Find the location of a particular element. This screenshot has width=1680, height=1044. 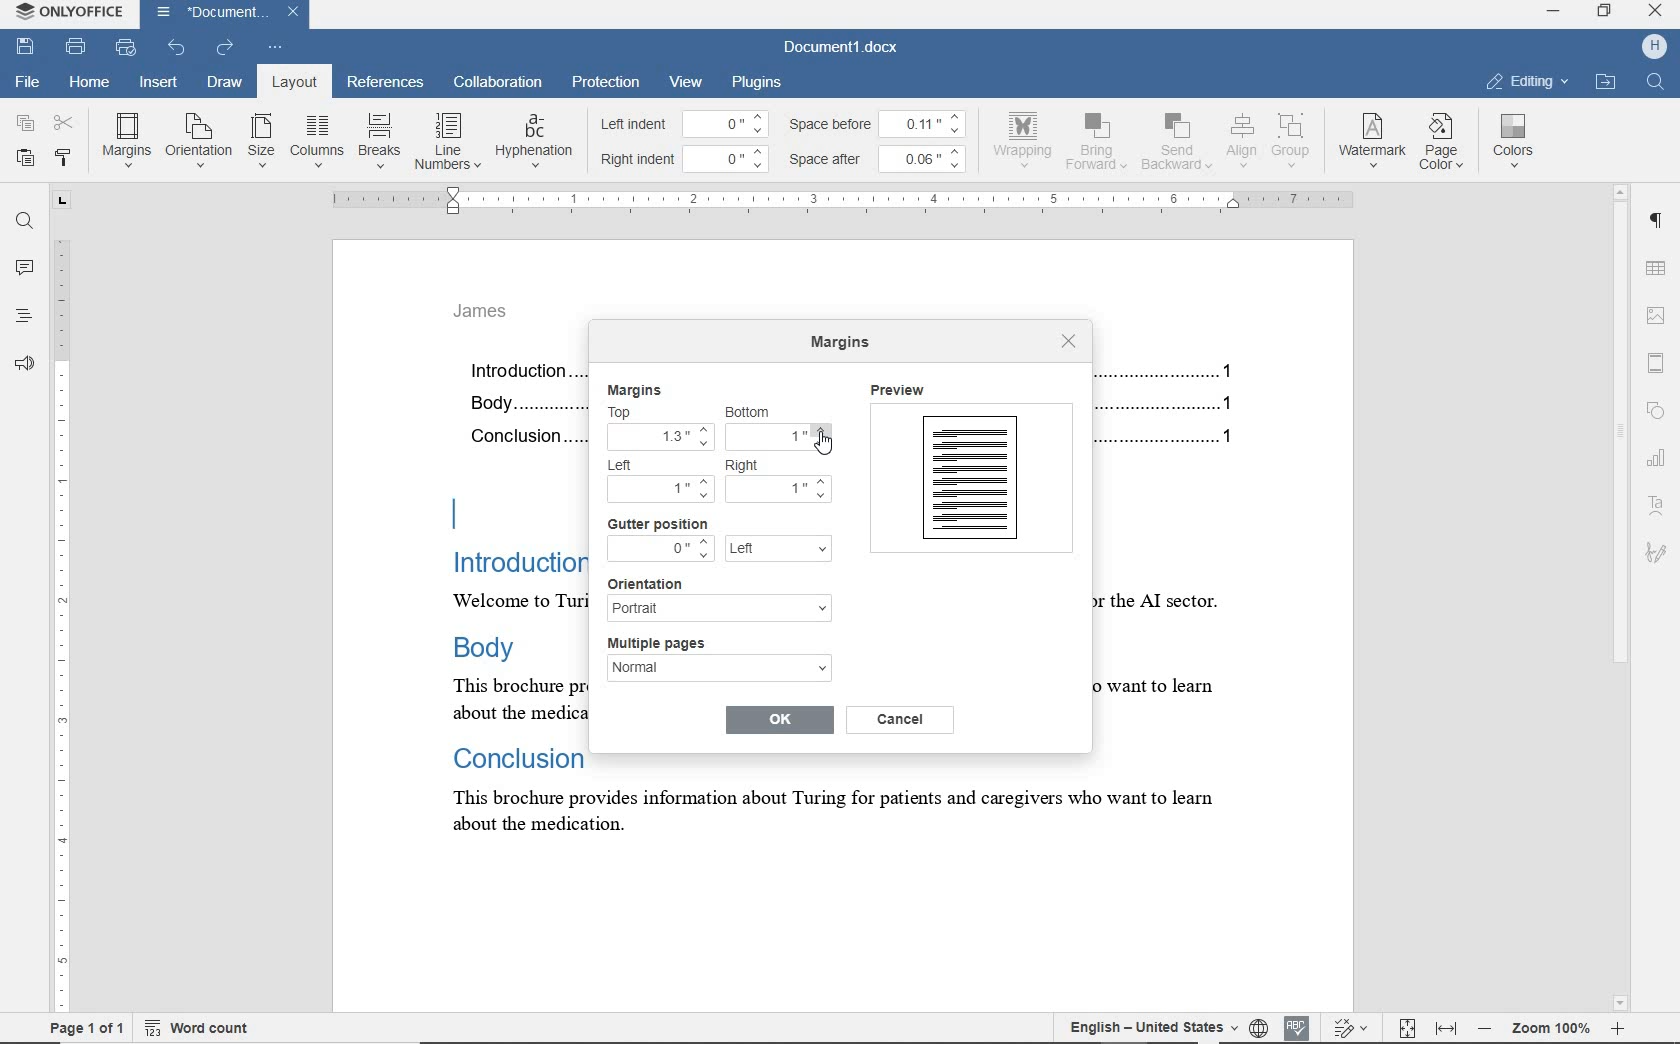

image is located at coordinates (1658, 313).